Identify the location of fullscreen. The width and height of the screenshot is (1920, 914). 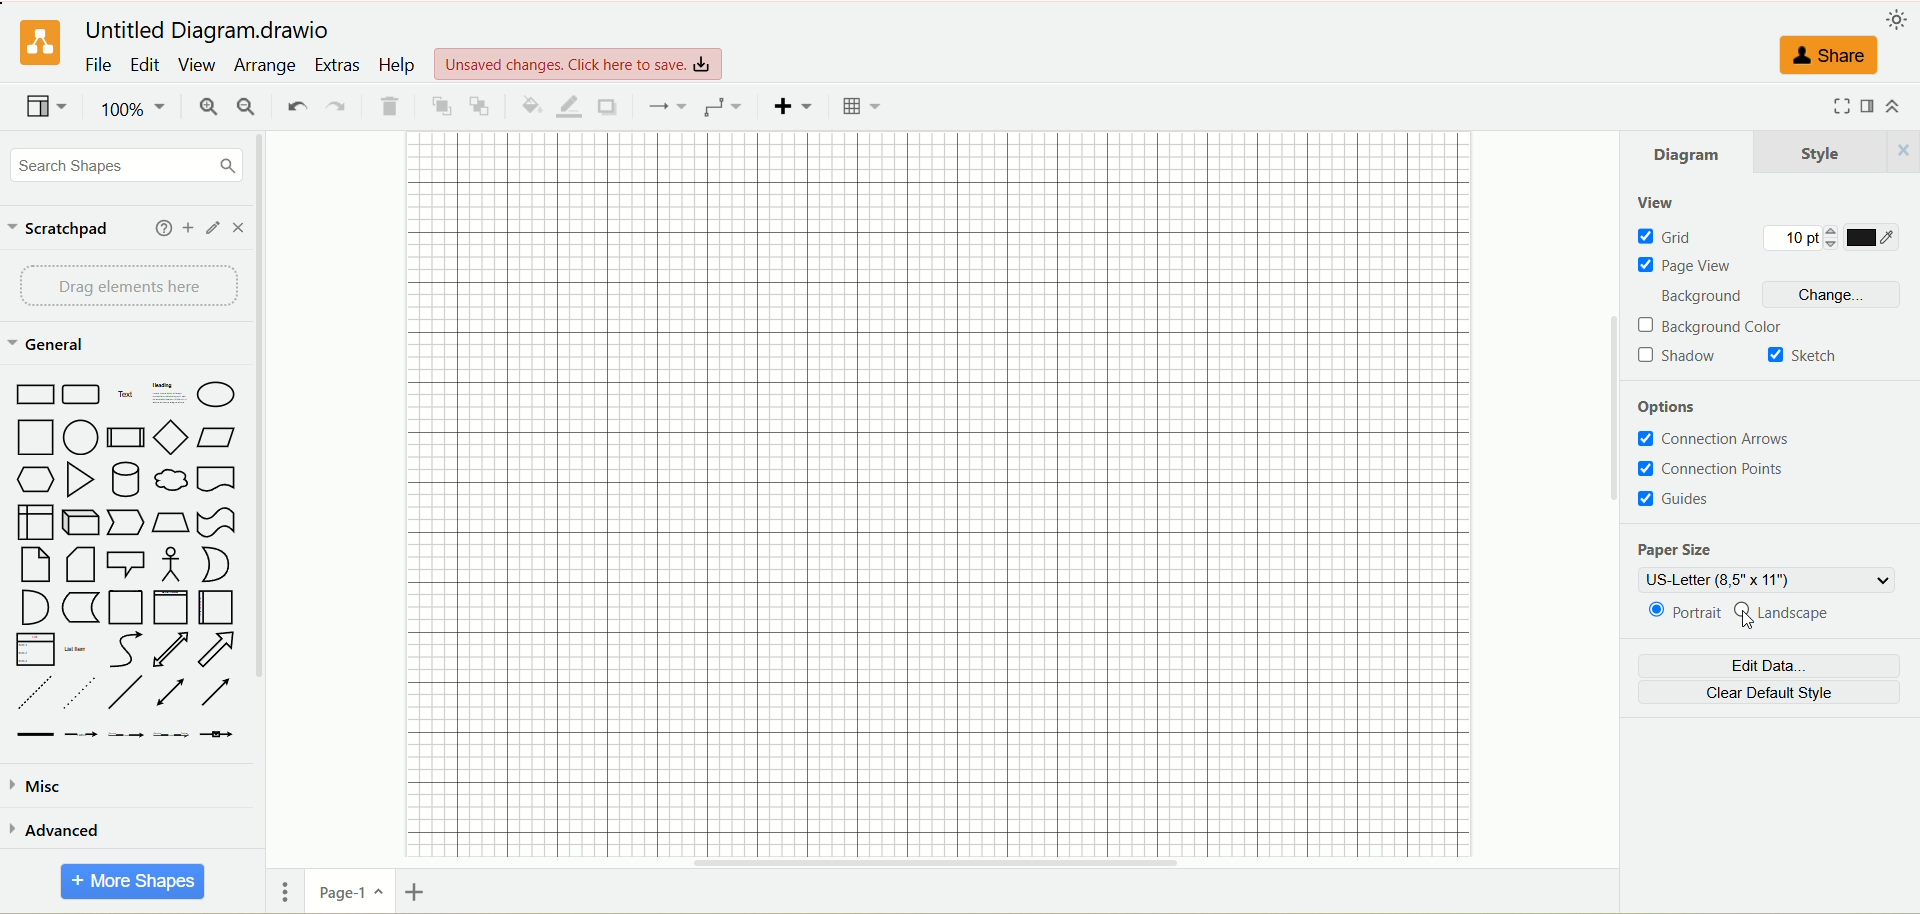
(1835, 106).